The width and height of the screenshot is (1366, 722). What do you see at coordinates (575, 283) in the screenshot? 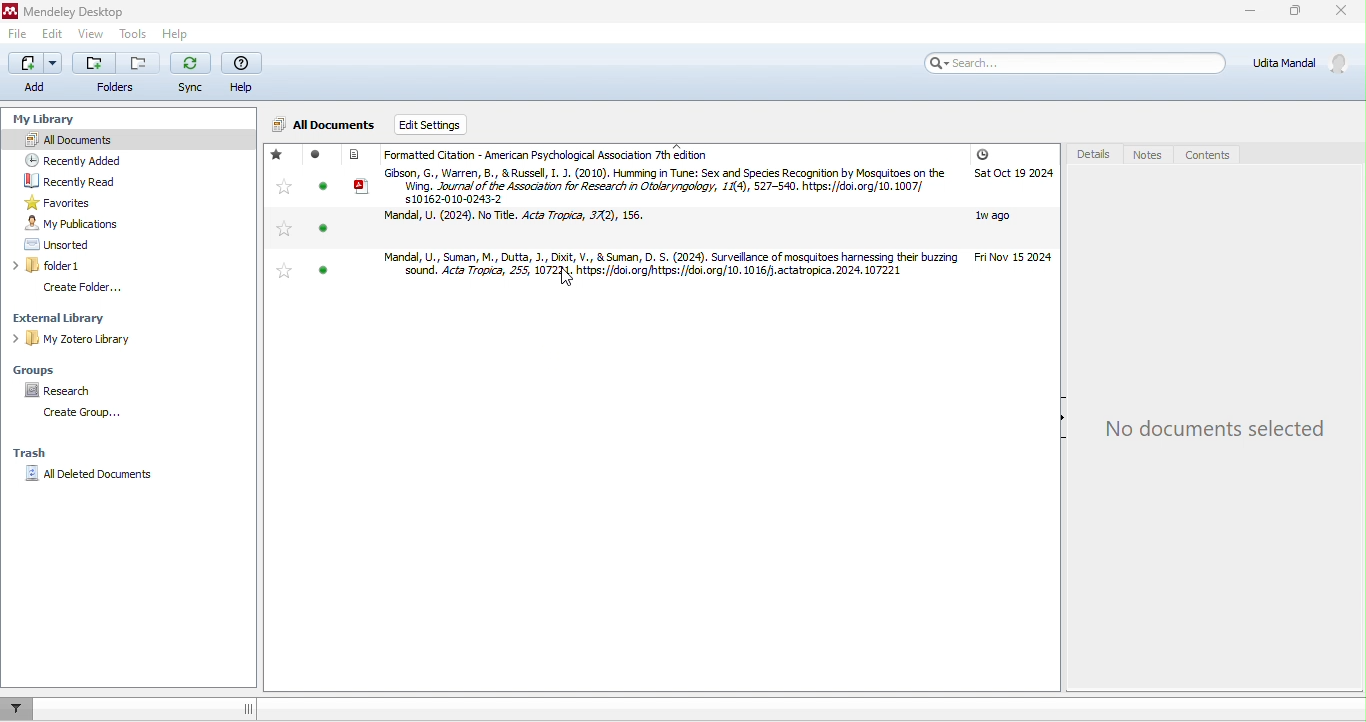
I see `cursor` at bounding box center [575, 283].